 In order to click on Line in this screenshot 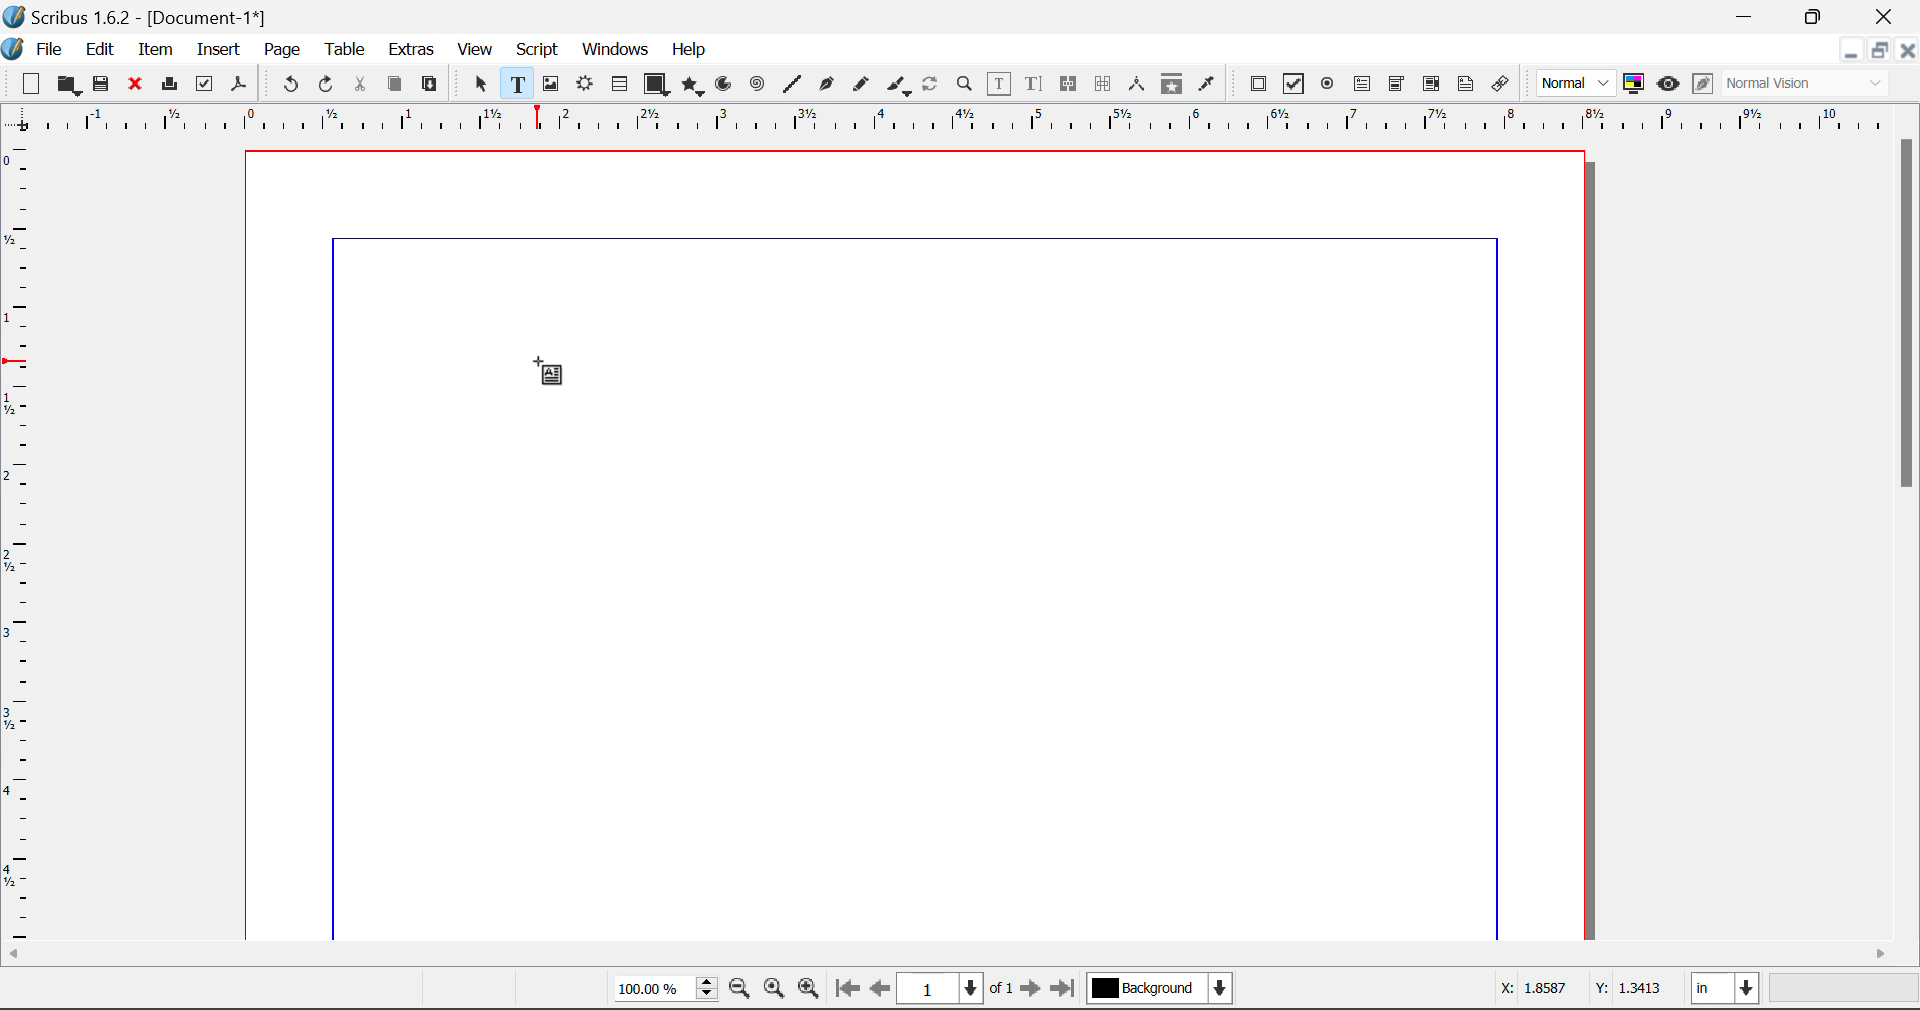, I will do `click(792, 84)`.